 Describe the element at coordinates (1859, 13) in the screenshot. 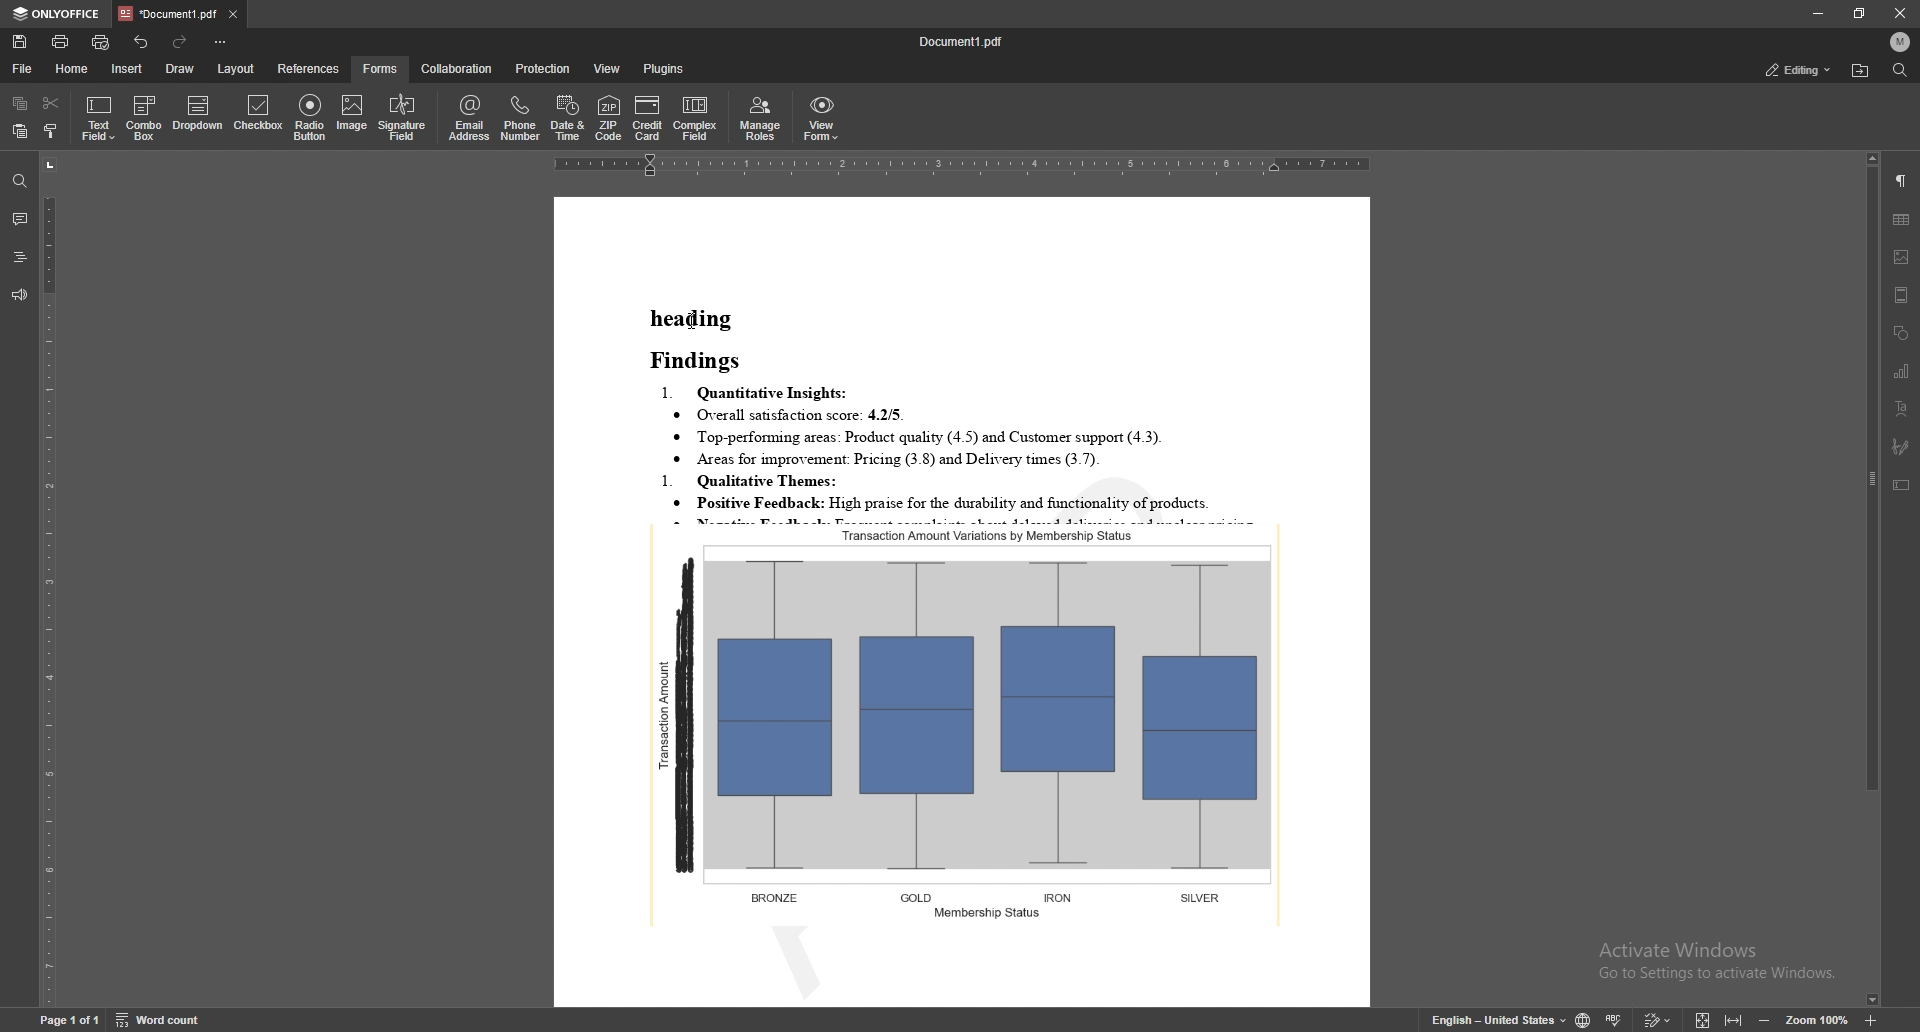

I see `resize` at that location.